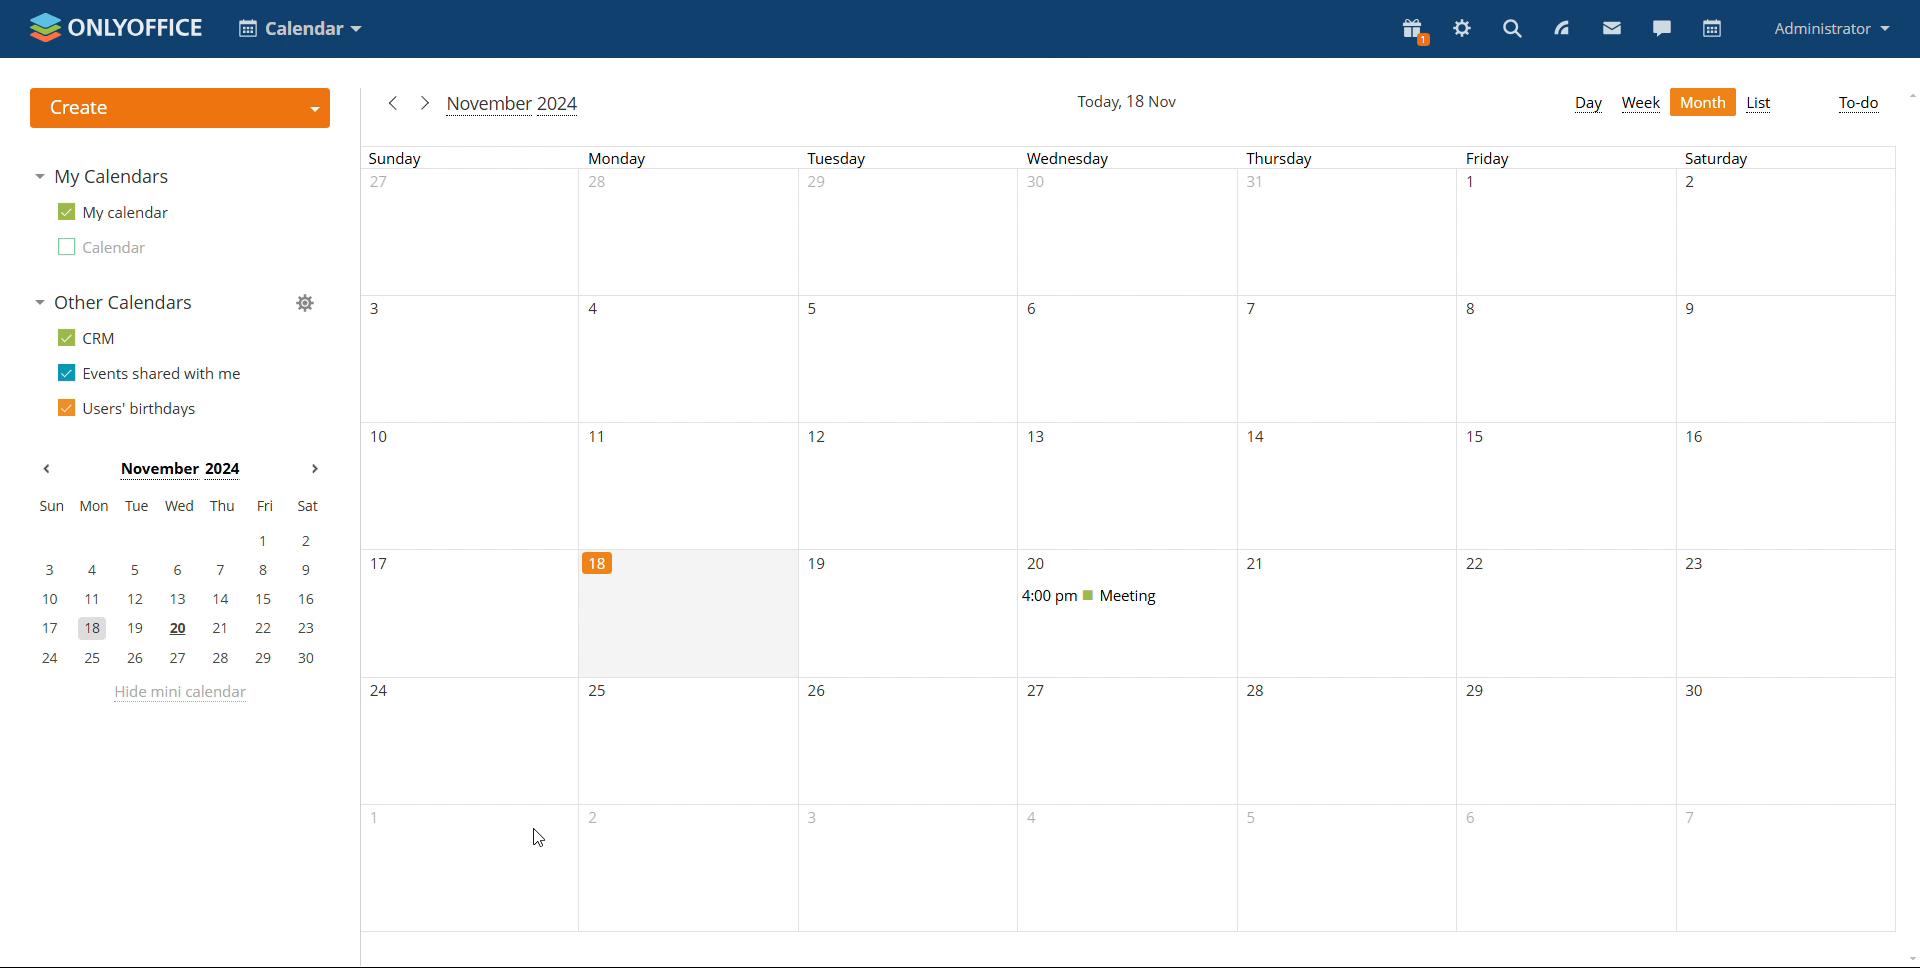 The width and height of the screenshot is (1920, 968). Describe the element at coordinates (127, 407) in the screenshot. I see `users' birthdays` at that location.